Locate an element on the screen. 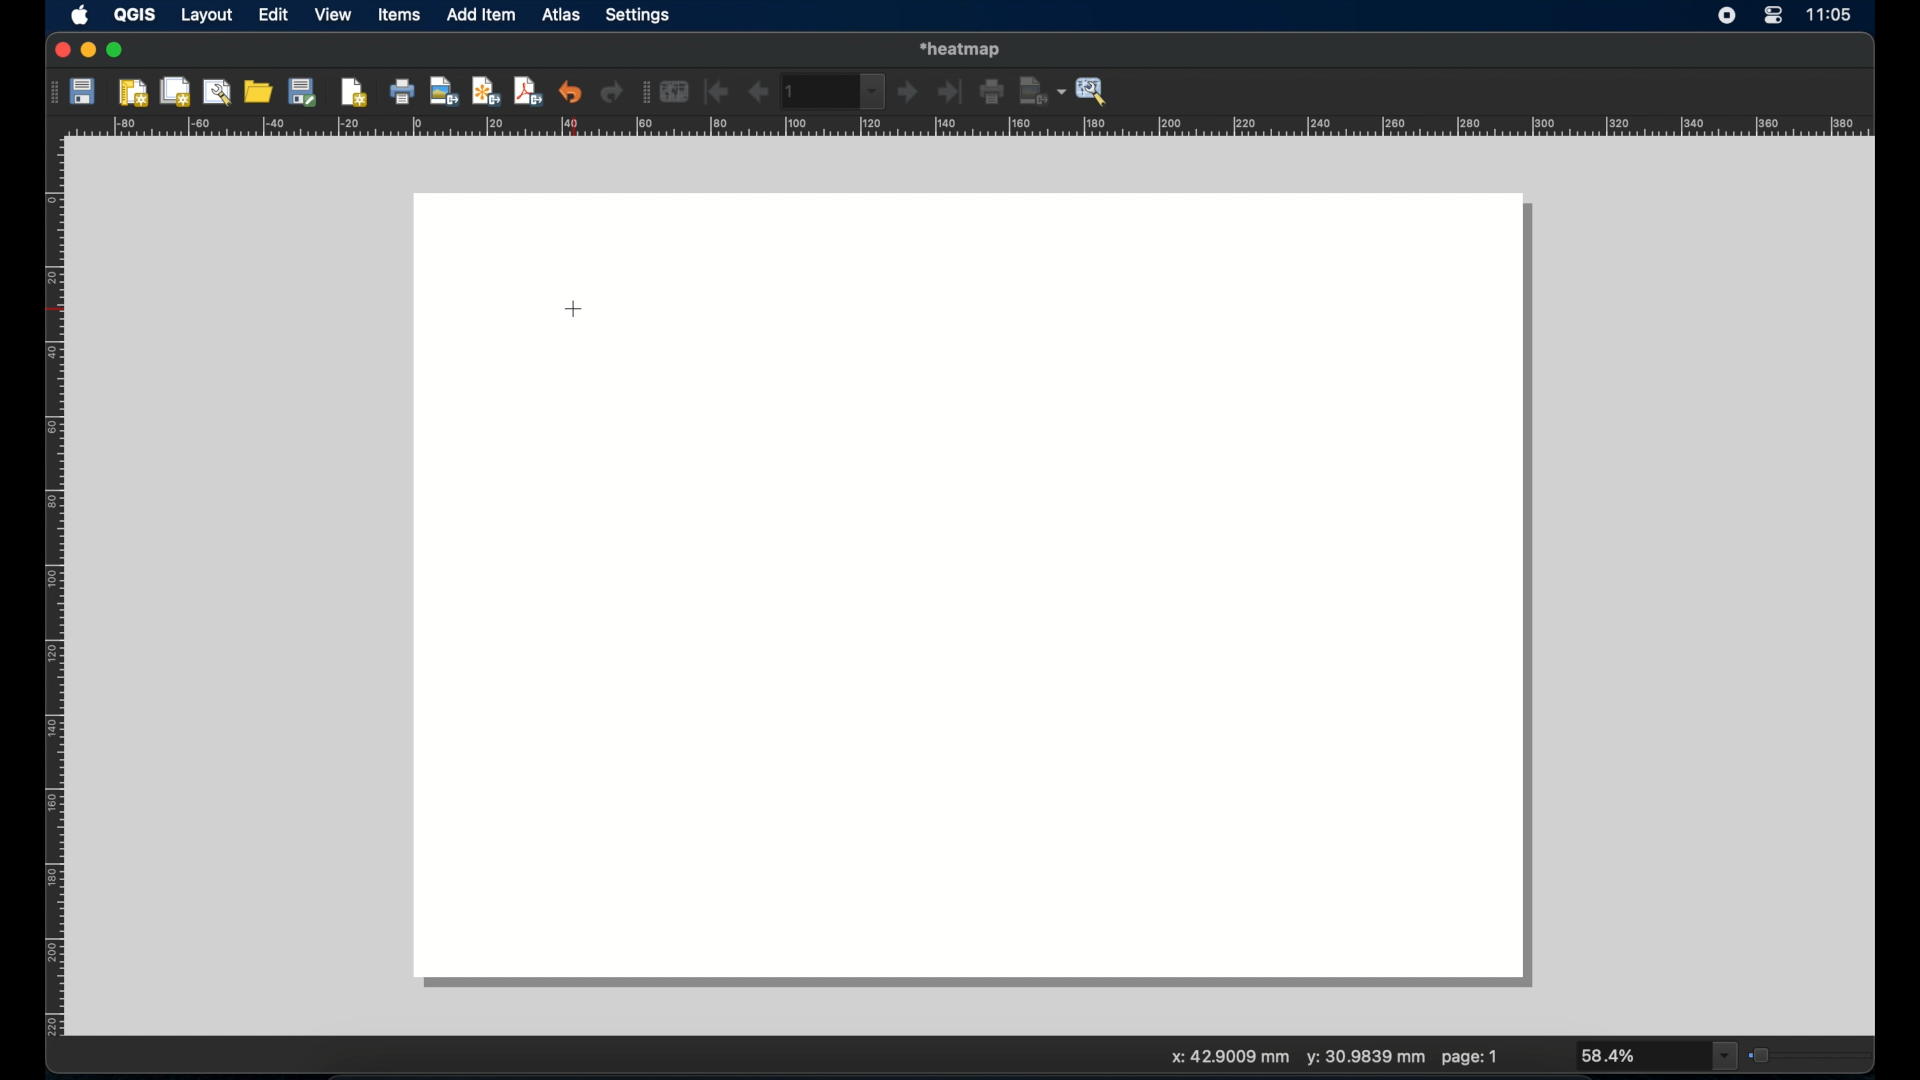  preview atlas is located at coordinates (677, 92).